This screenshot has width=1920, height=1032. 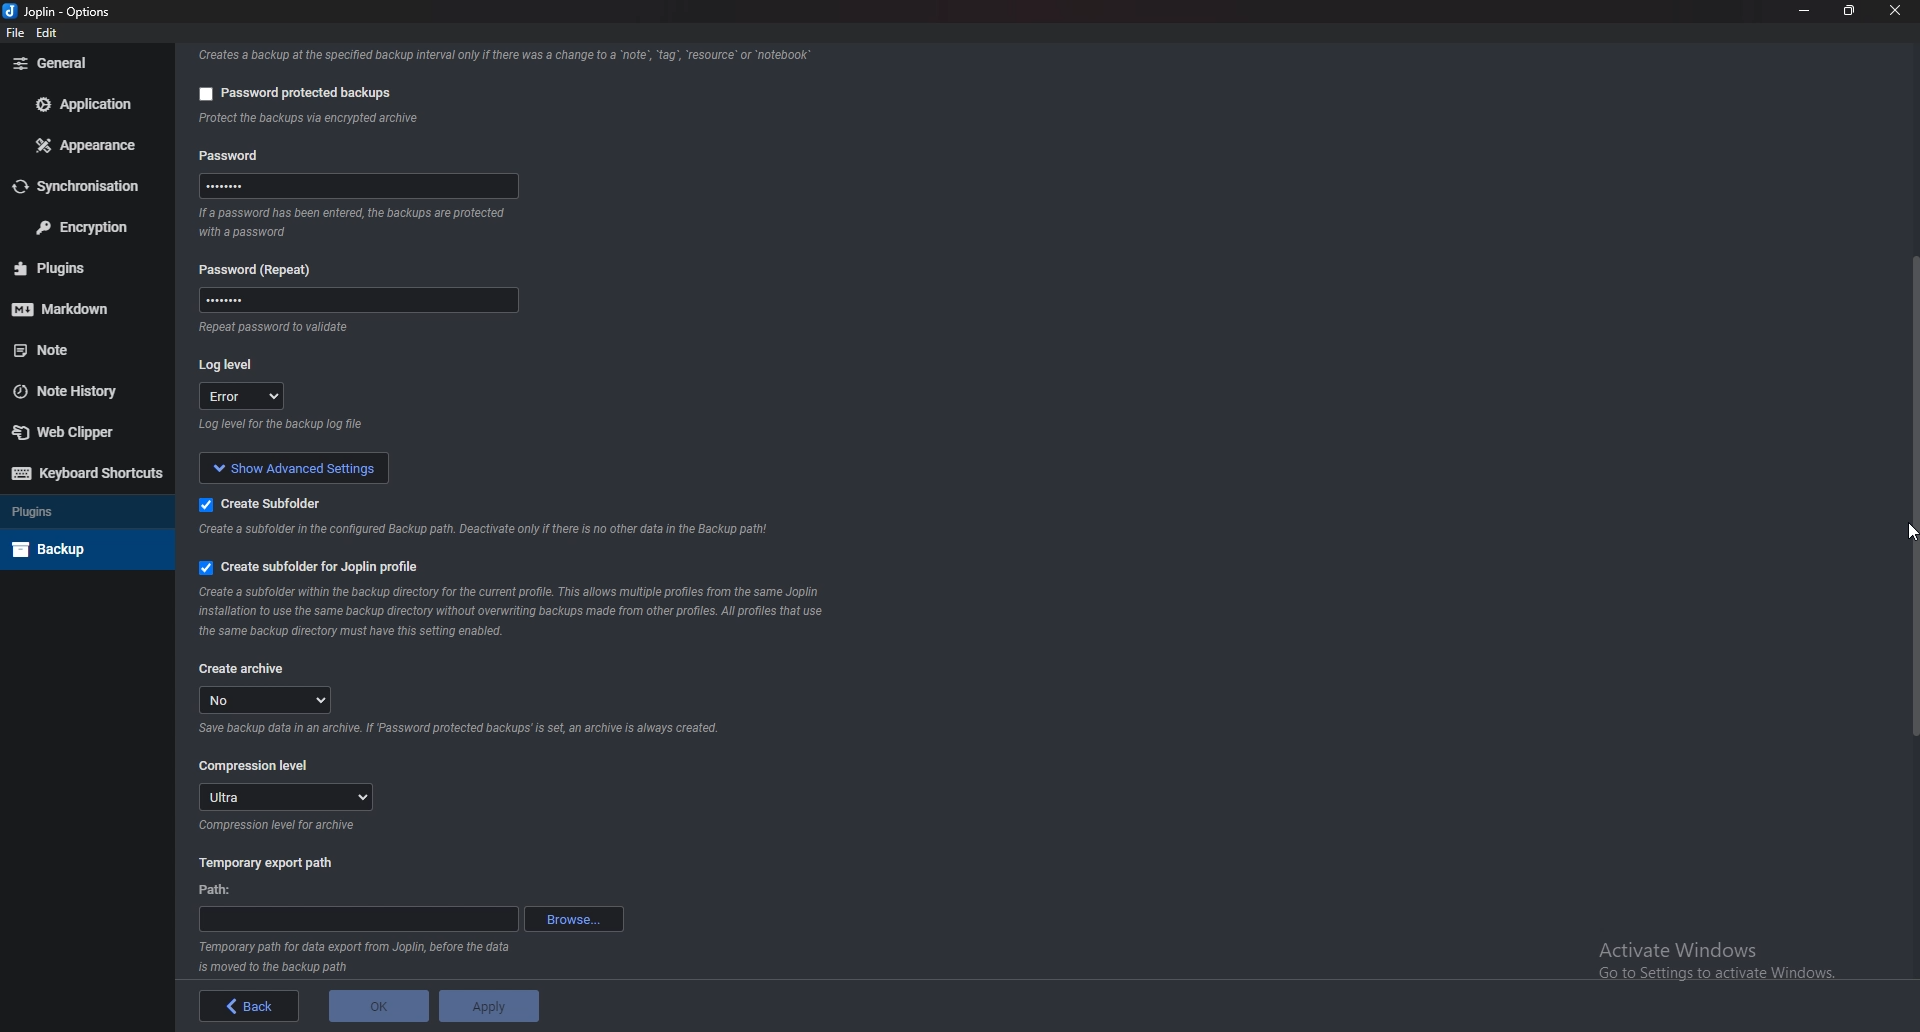 What do you see at coordinates (91, 11) in the screenshot?
I see `options` at bounding box center [91, 11].